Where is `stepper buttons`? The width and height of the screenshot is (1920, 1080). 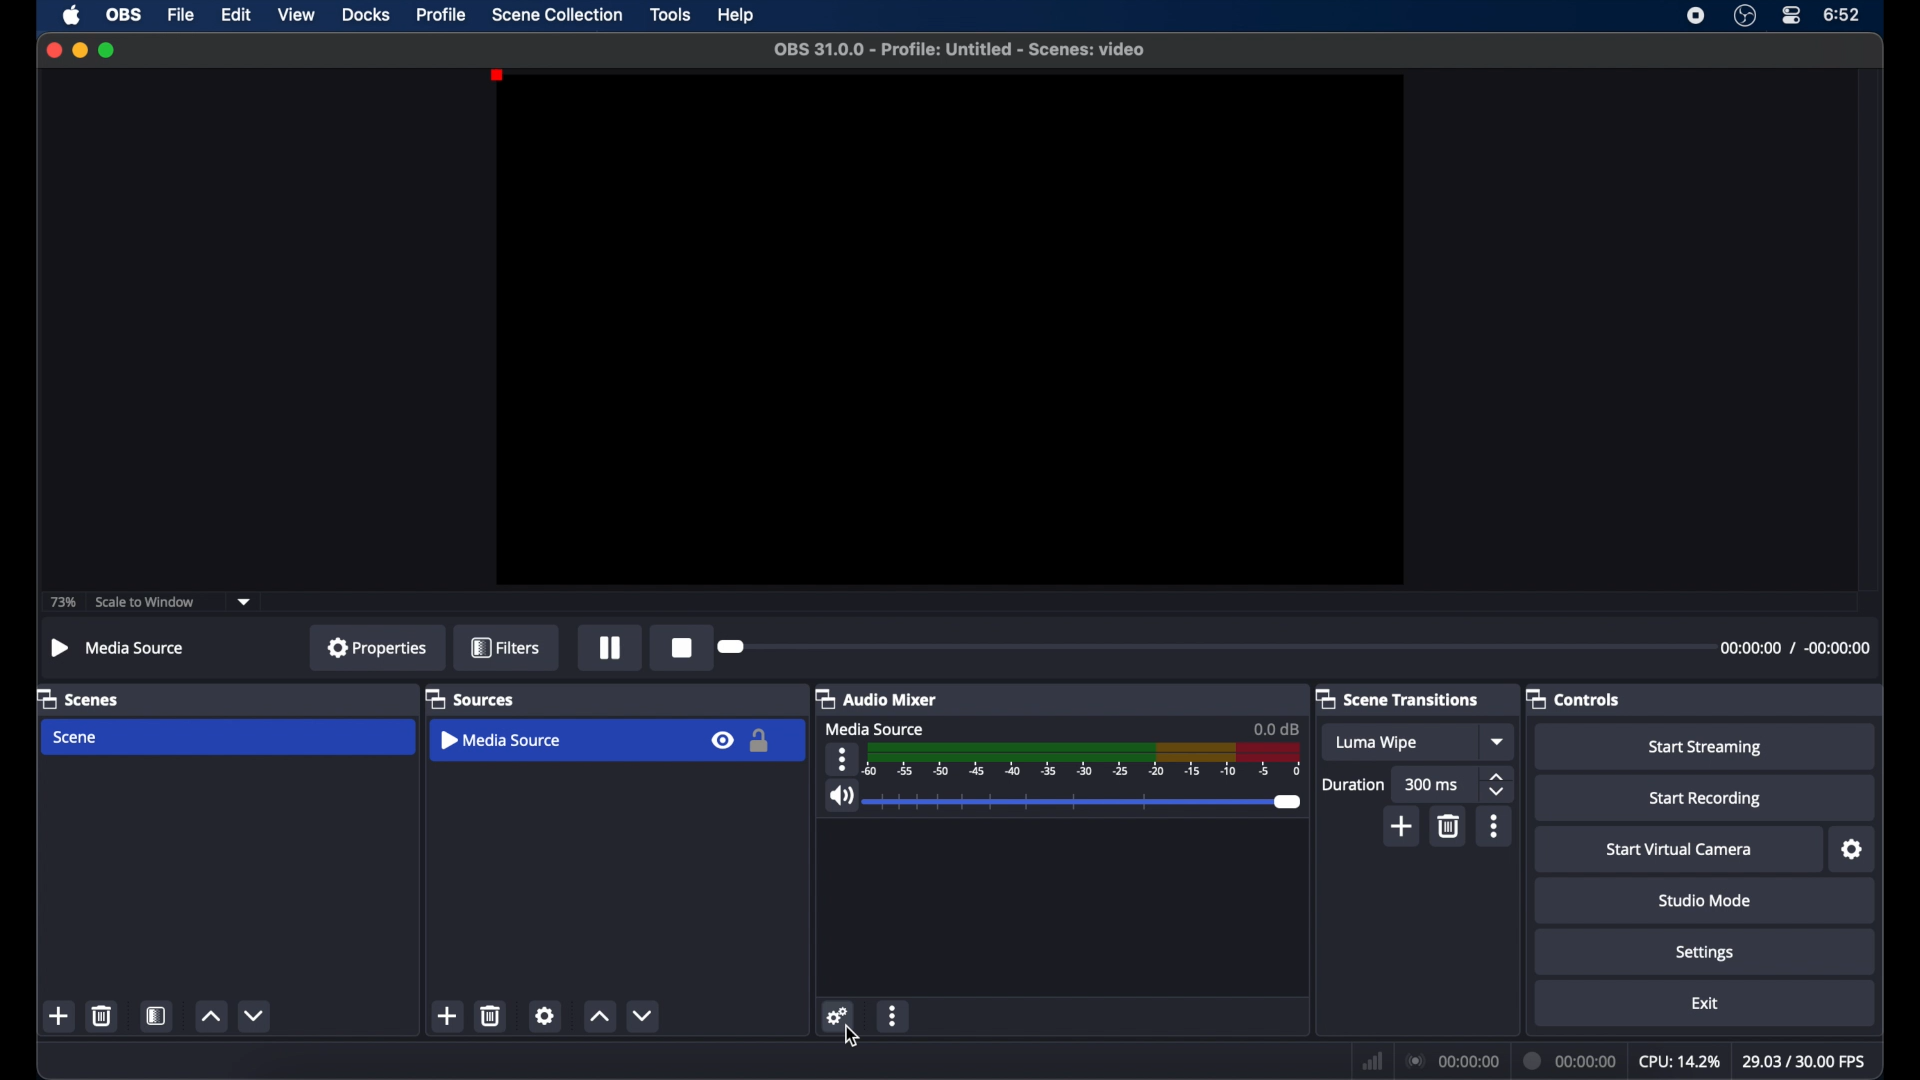 stepper buttons is located at coordinates (1499, 784).